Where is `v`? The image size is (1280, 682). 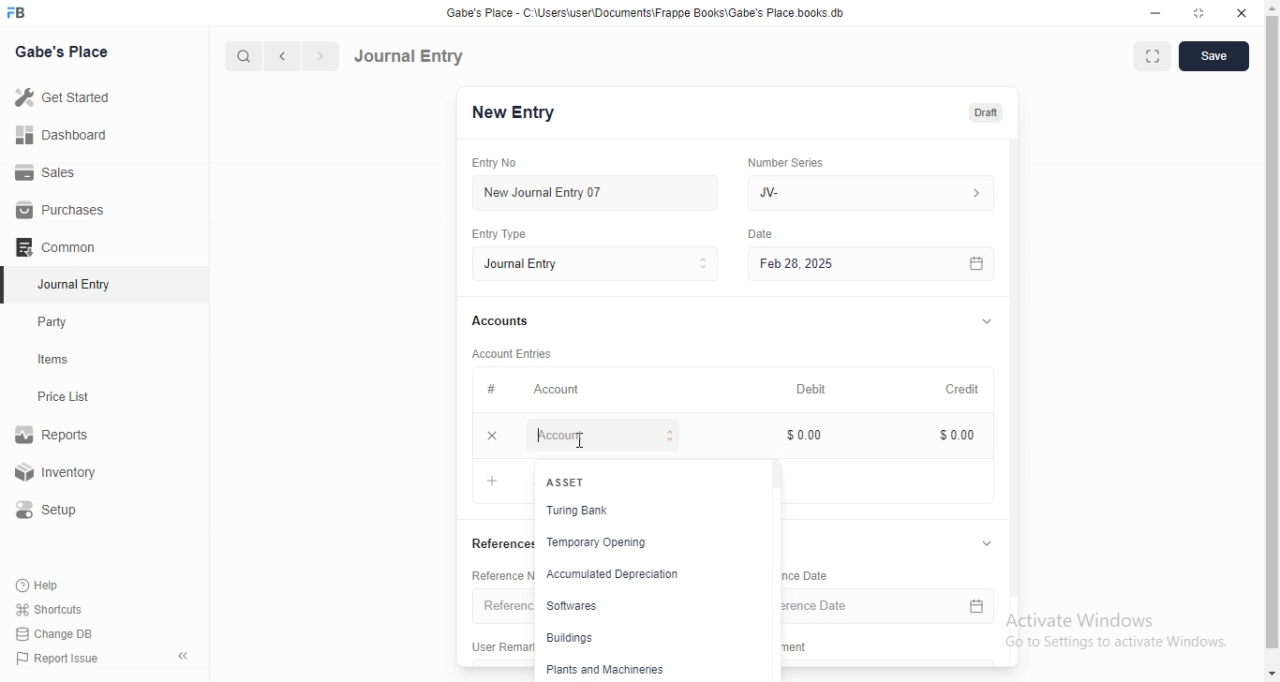
v is located at coordinates (994, 318).